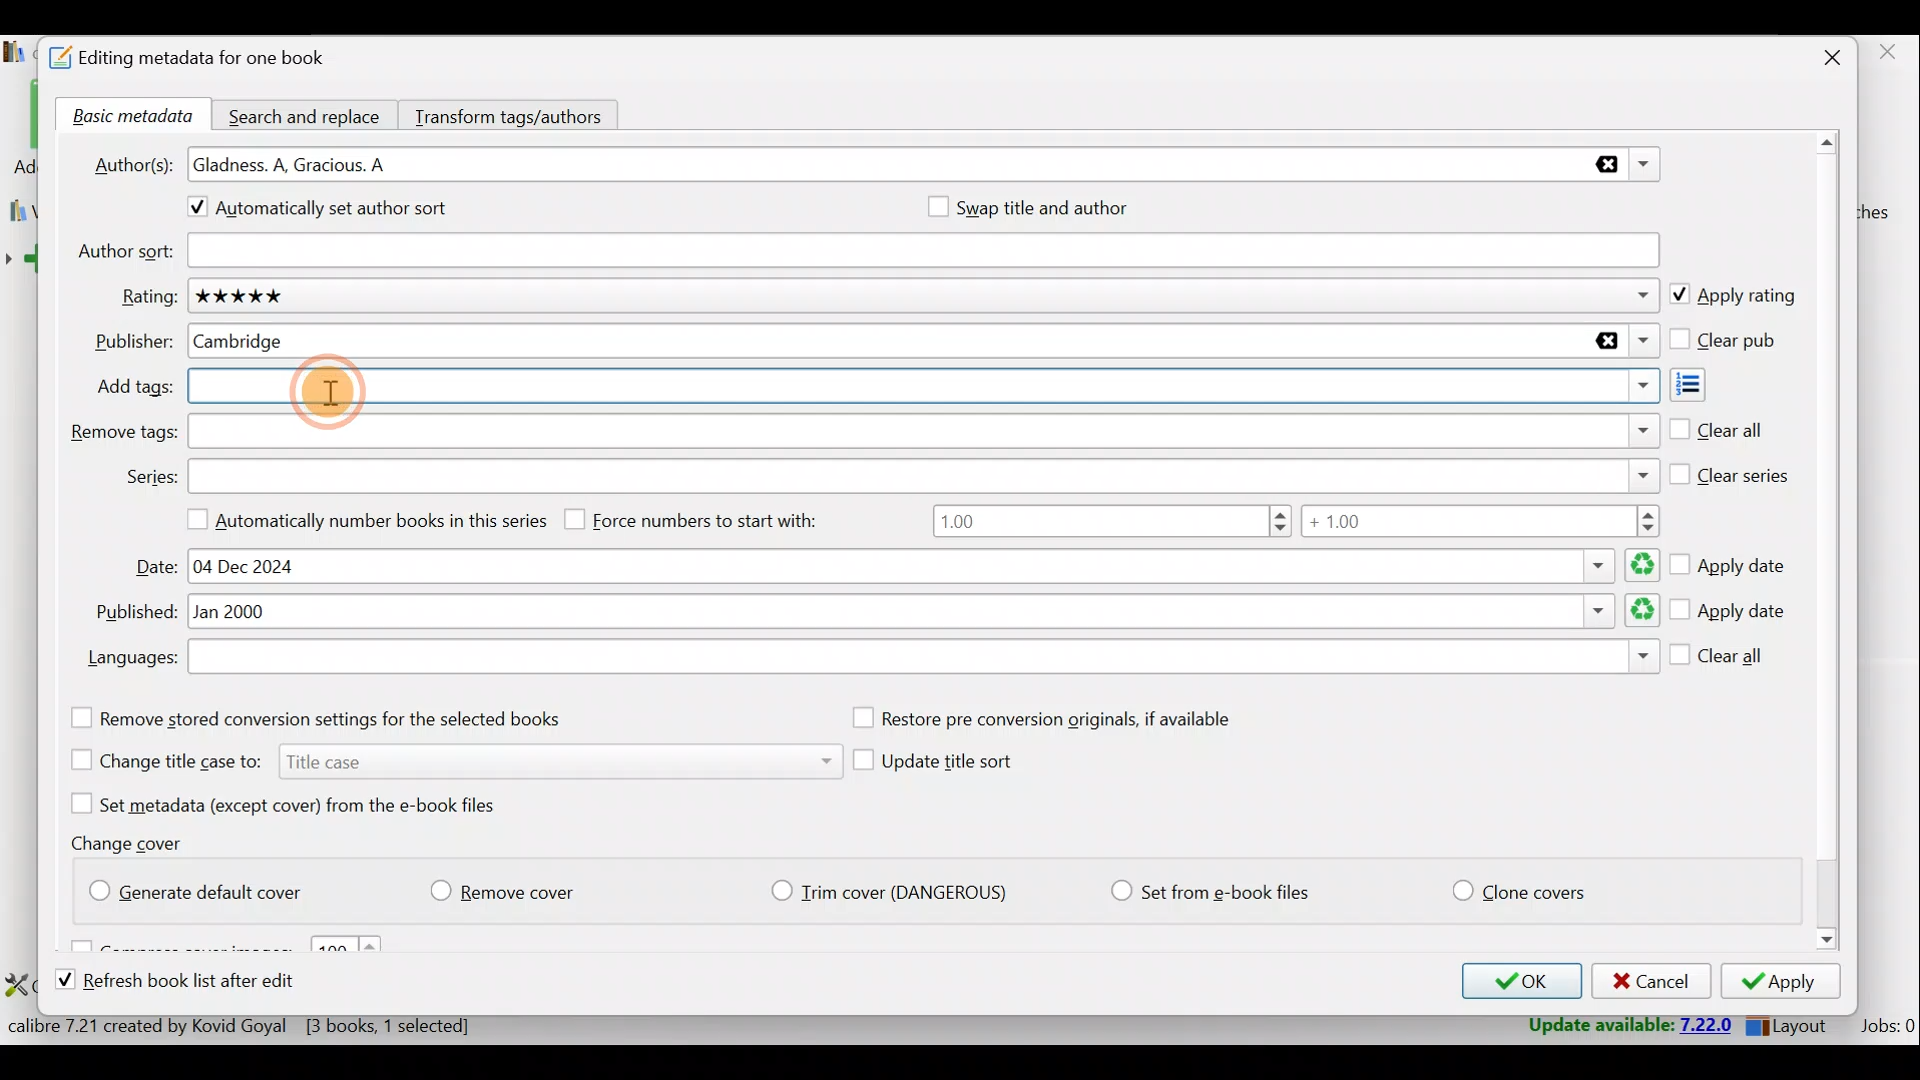 The image size is (1920, 1080). What do you see at coordinates (927, 299) in the screenshot?
I see `Rating` at bounding box center [927, 299].